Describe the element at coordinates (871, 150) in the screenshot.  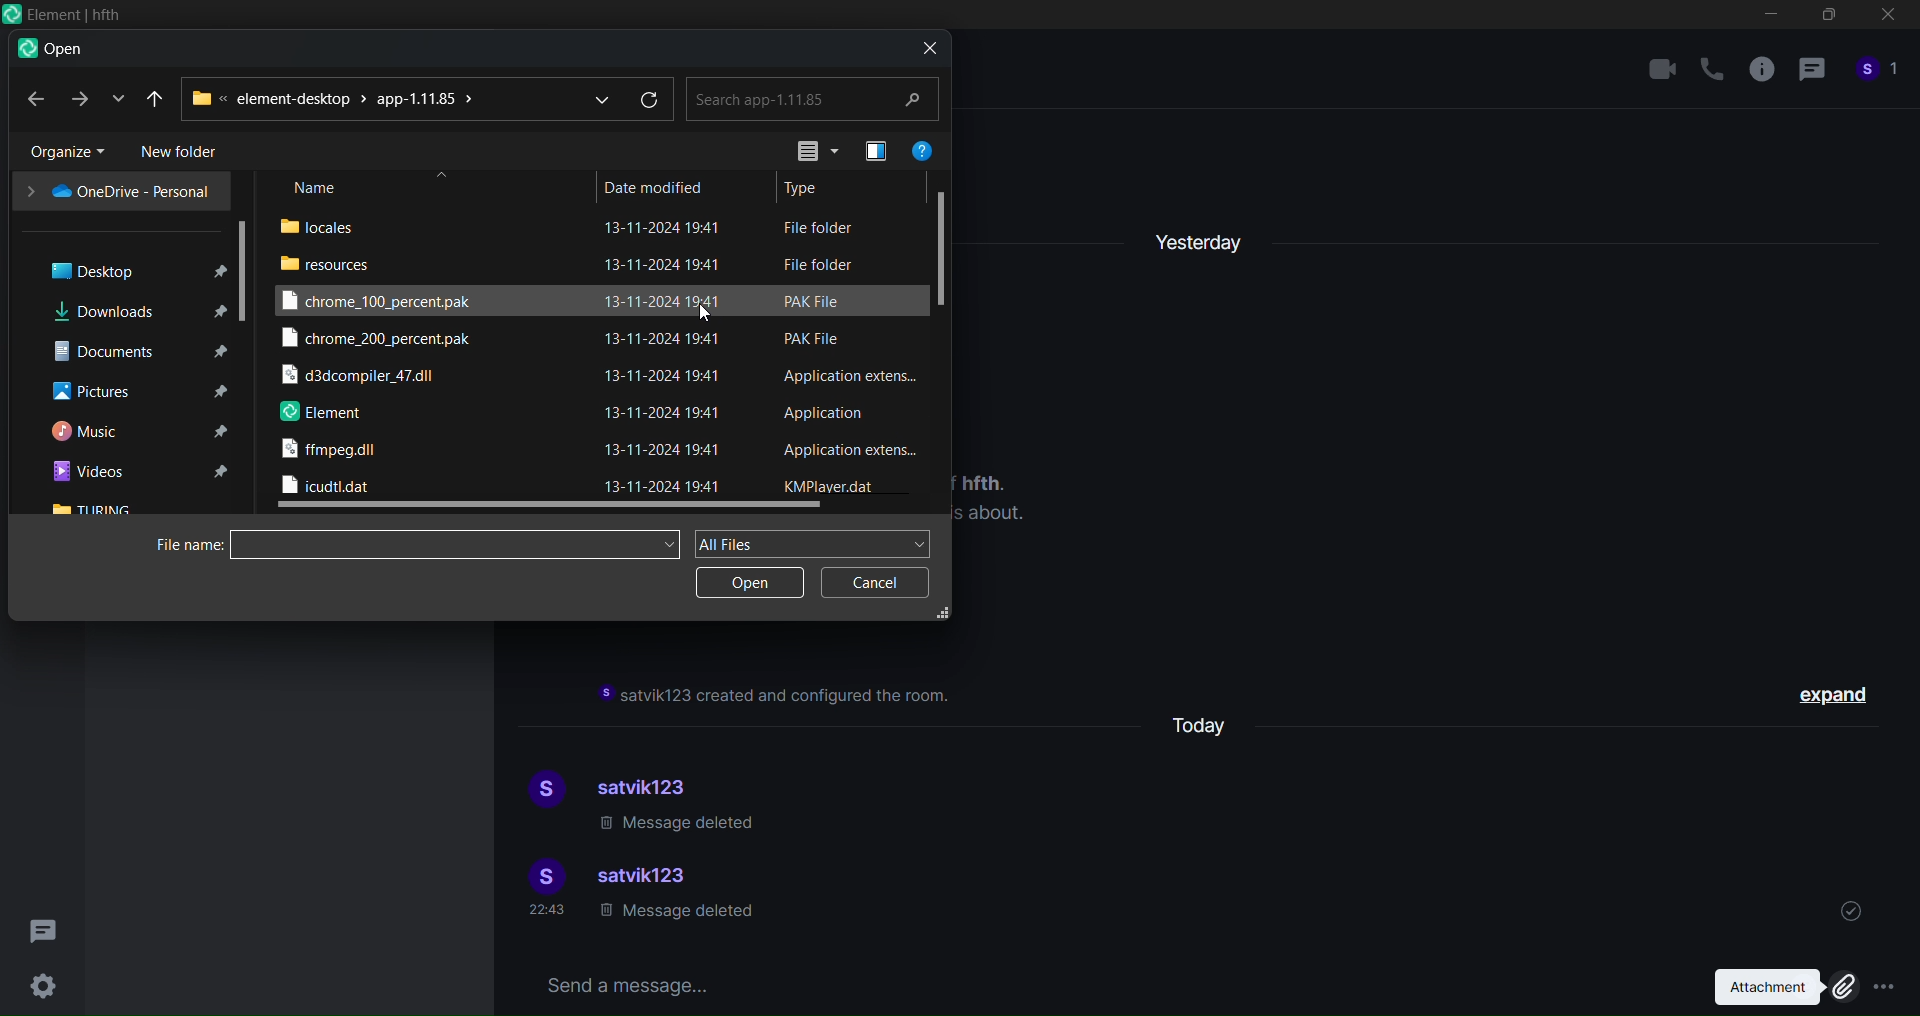
I see `preview pane` at that location.